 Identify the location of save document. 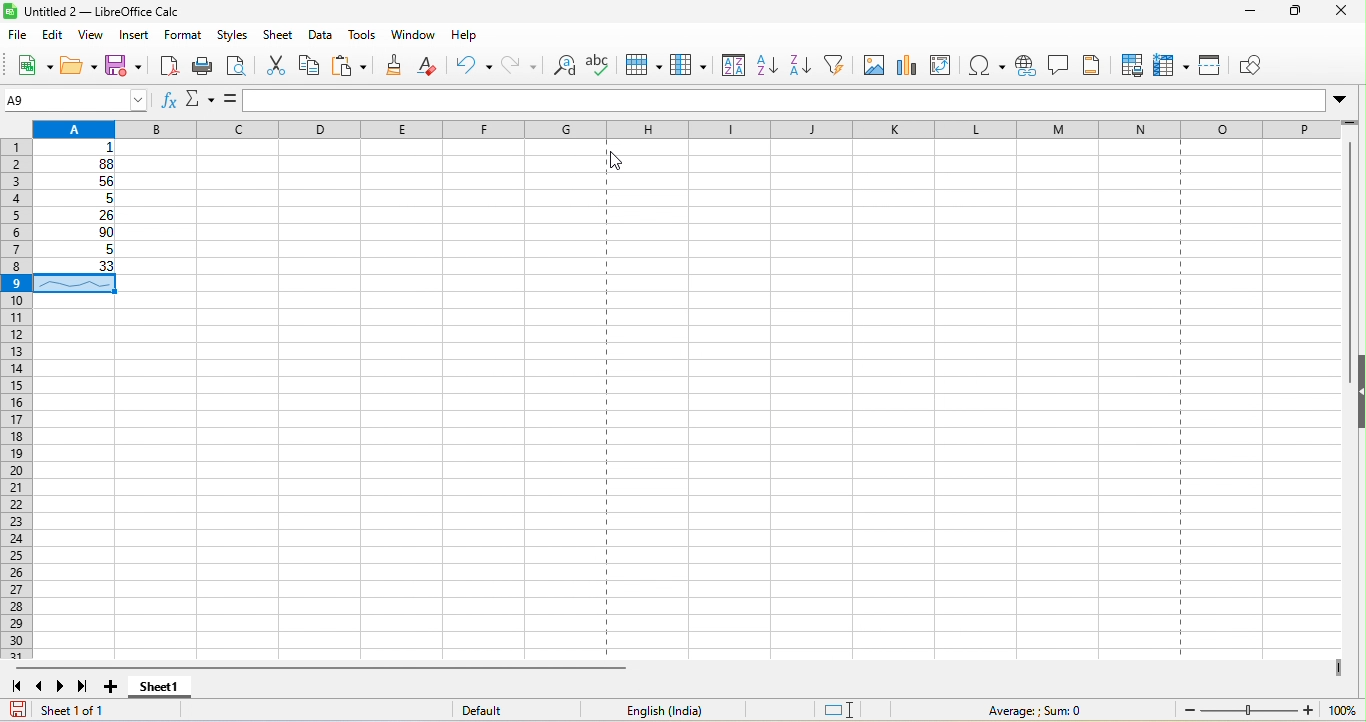
(18, 709).